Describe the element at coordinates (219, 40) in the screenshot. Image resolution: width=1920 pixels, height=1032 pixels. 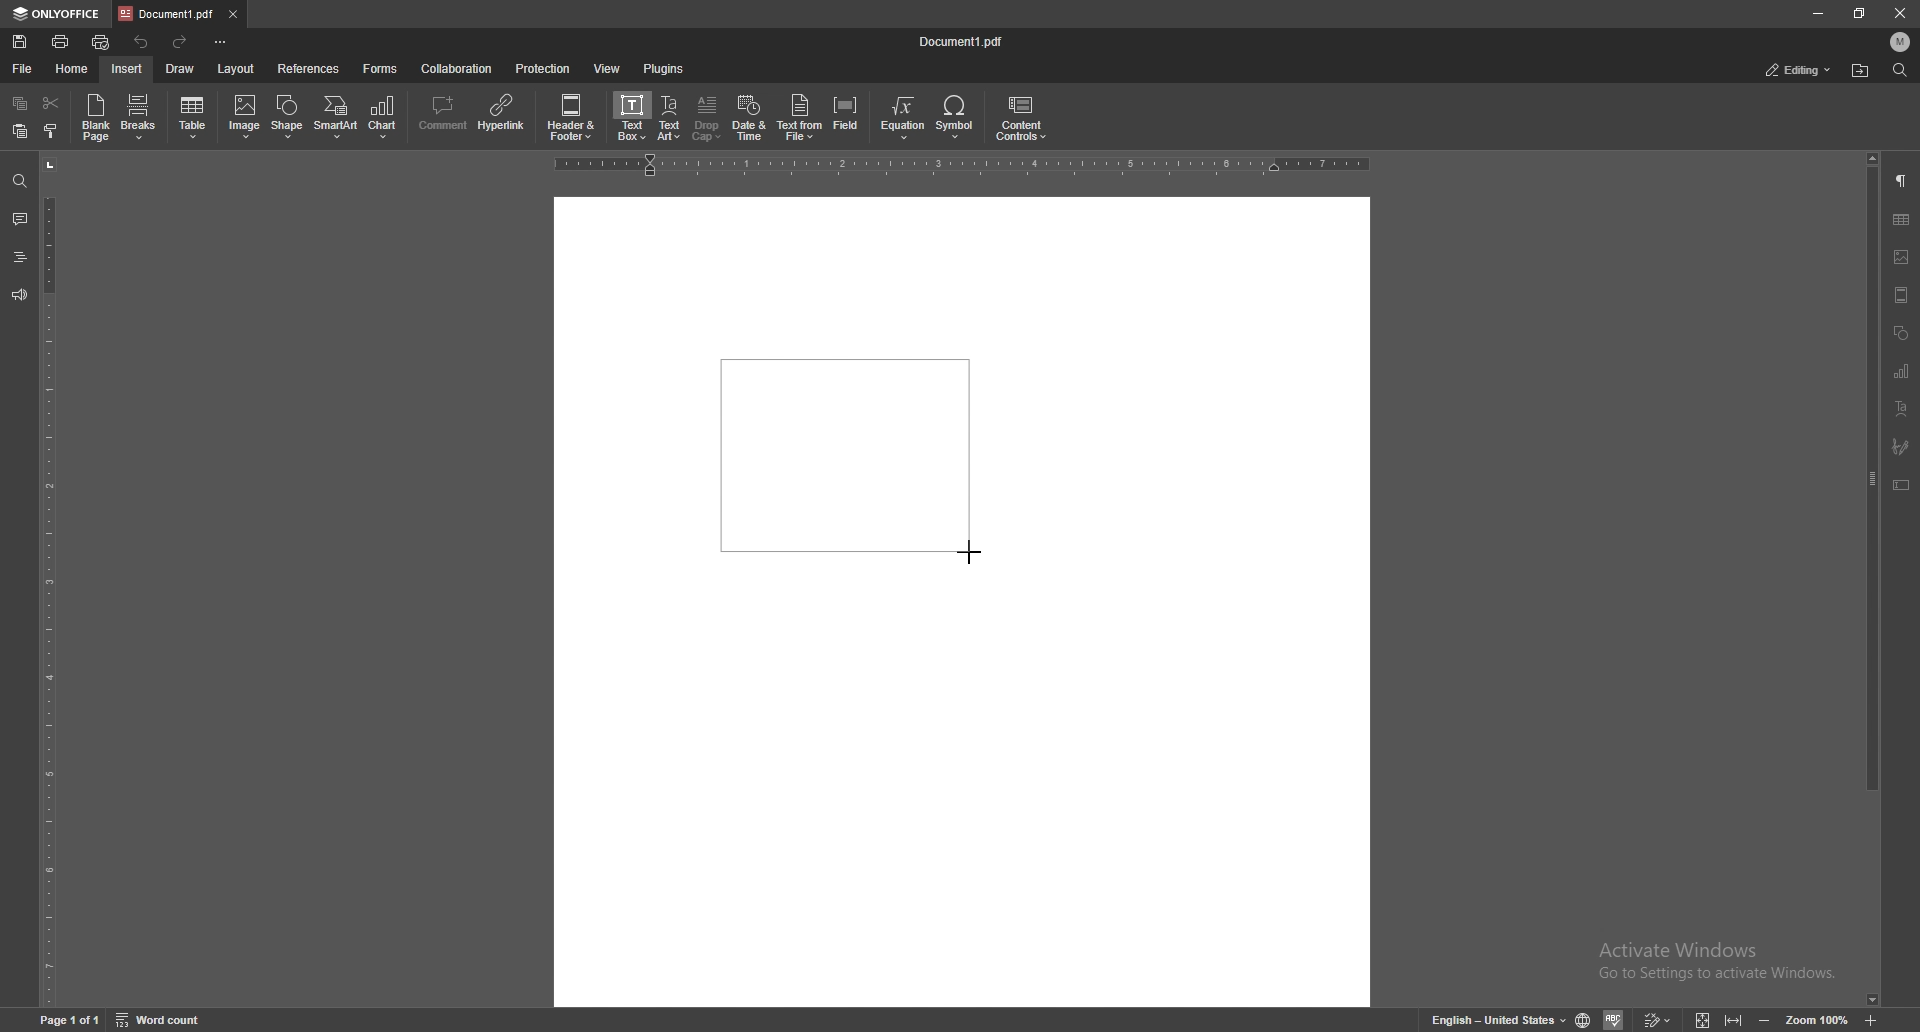
I see `customize toolbar` at that location.